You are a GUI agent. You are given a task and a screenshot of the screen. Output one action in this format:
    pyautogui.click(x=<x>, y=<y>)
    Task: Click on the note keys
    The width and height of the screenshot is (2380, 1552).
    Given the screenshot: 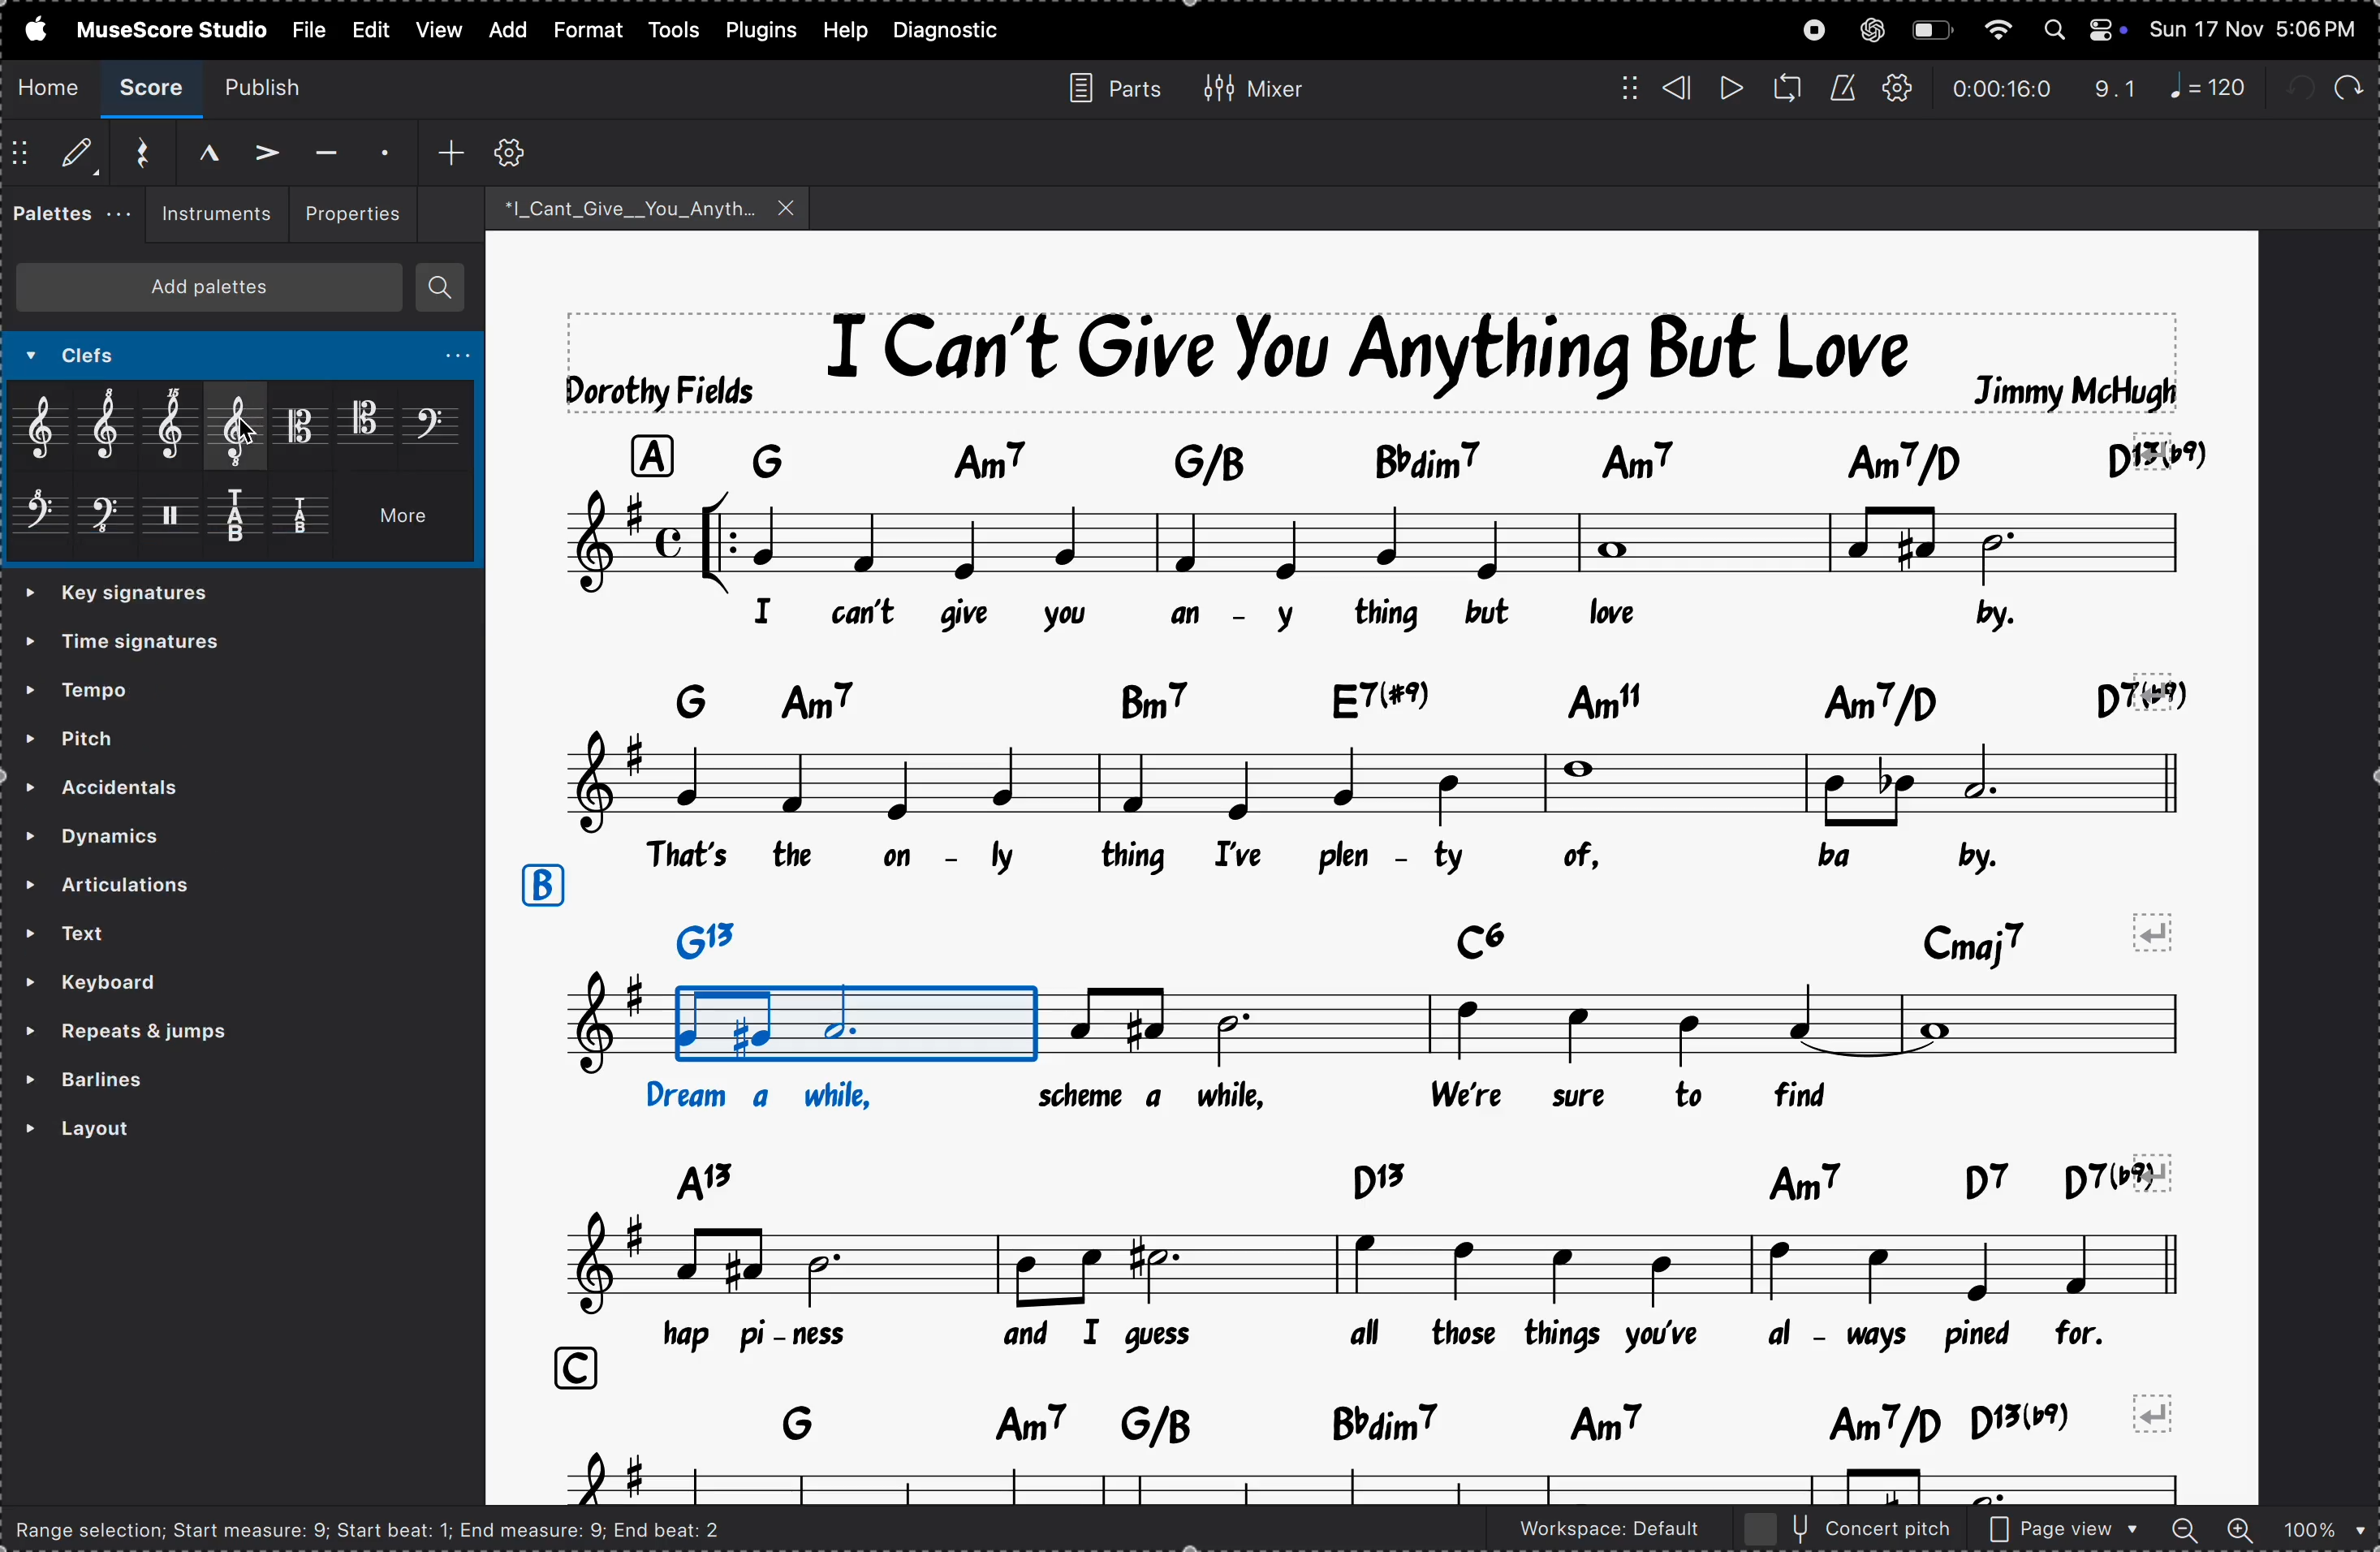 What is the action you would take?
    pyautogui.click(x=1396, y=457)
    